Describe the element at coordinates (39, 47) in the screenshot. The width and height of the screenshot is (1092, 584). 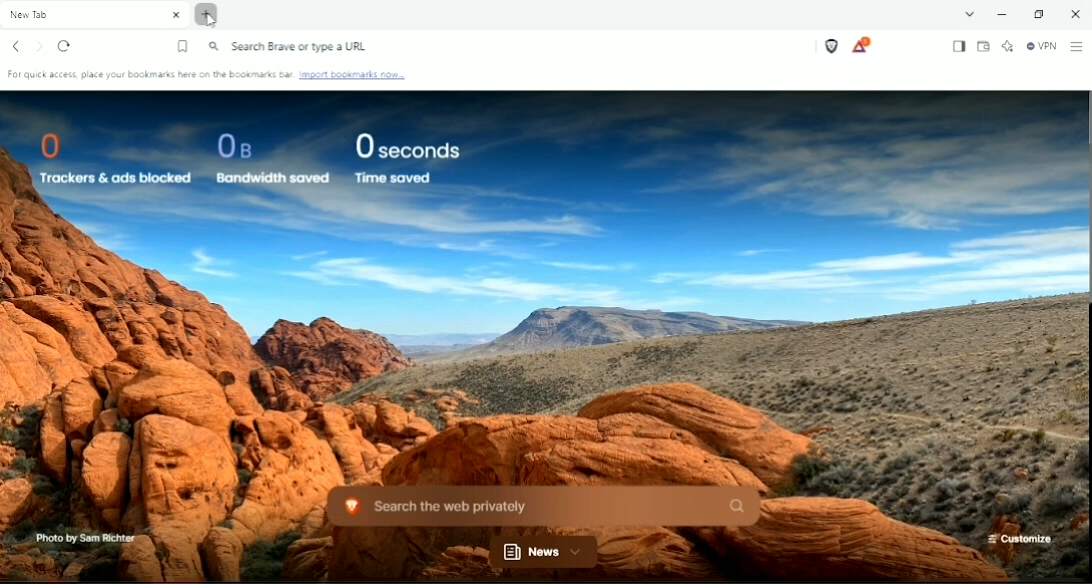
I see `Click to go forward, hold to see history` at that location.